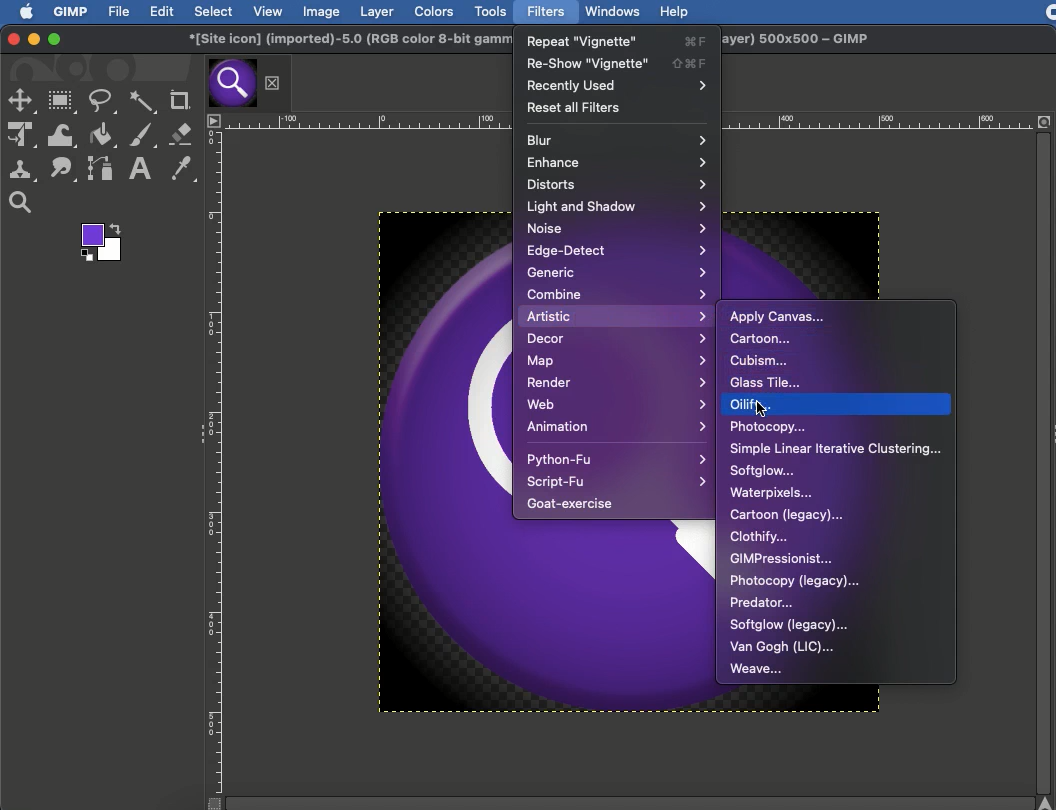  Describe the element at coordinates (369, 122) in the screenshot. I see `Scale` at that location.